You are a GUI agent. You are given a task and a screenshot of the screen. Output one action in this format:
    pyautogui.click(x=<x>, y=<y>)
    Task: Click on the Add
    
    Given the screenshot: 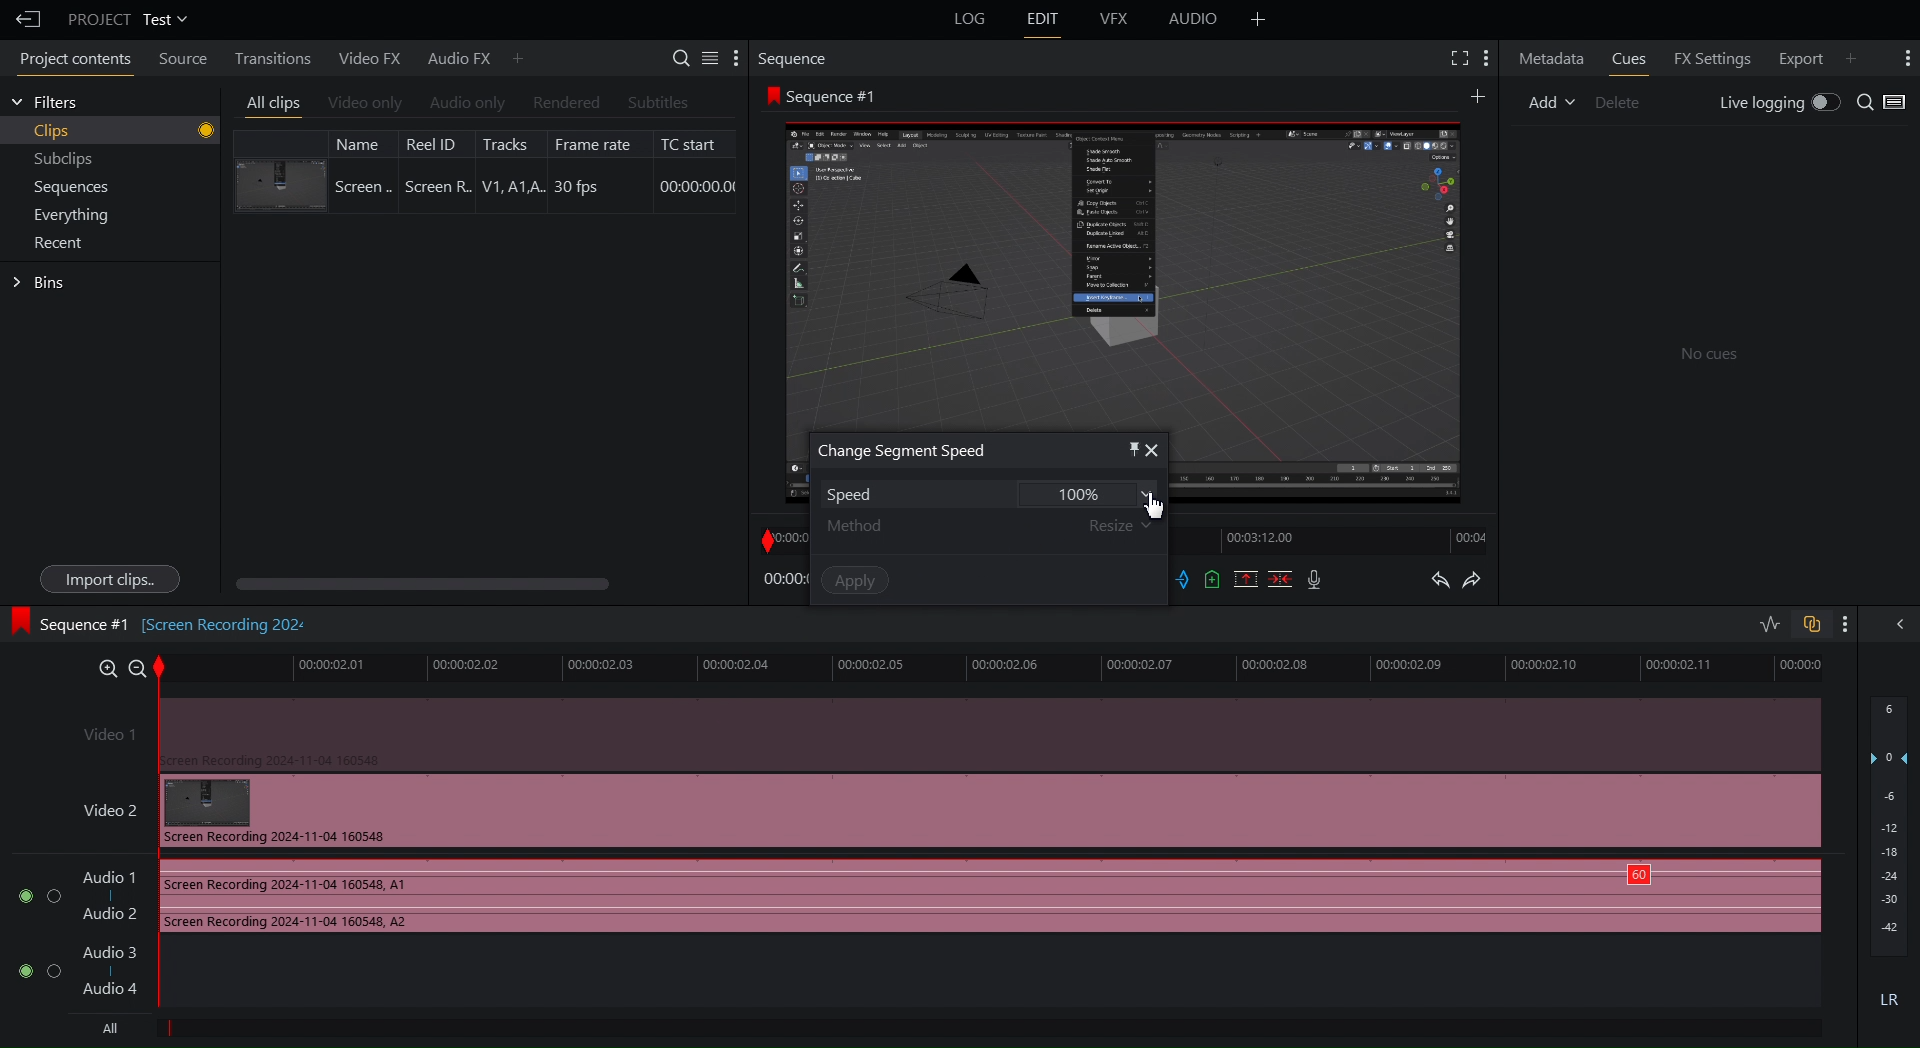 What is the action you would take?
    pyautogui.click(x=1551, y=100)
    